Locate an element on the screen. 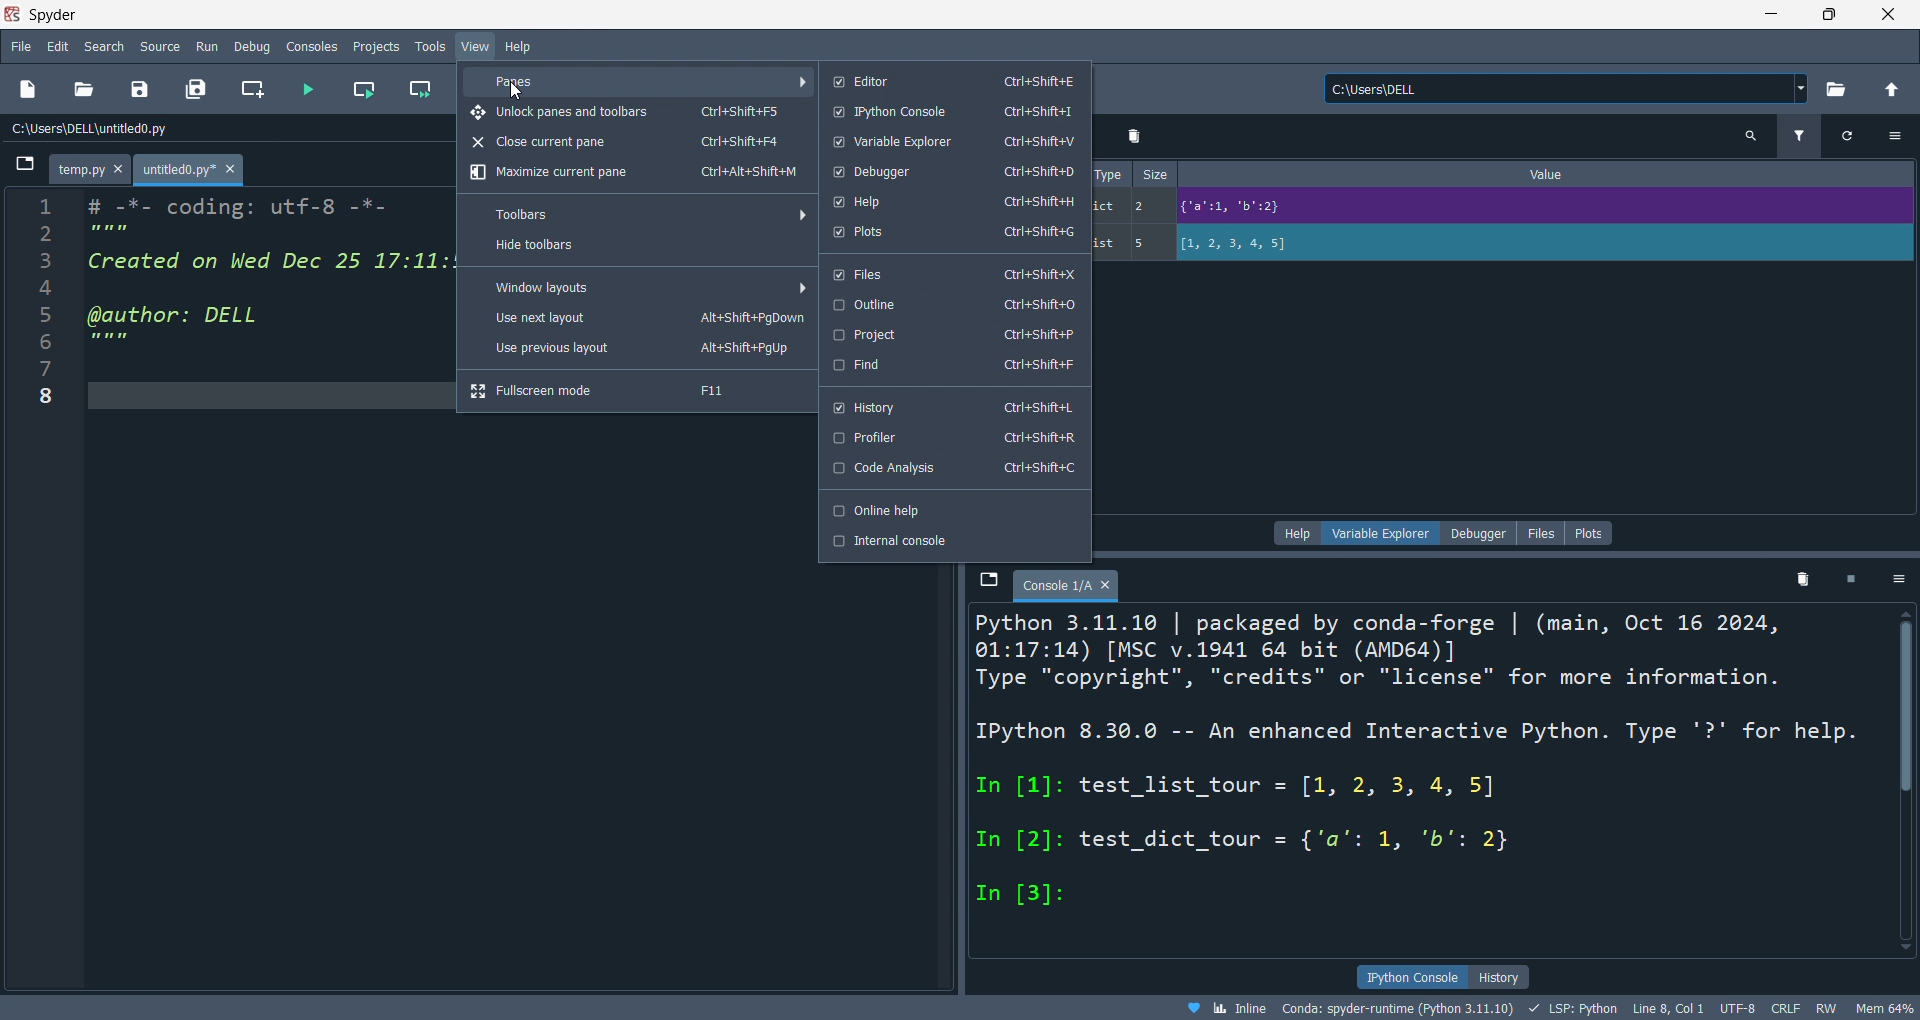 This screenshot has width=1920, height=1020. save is located at coordinates (136, 92).